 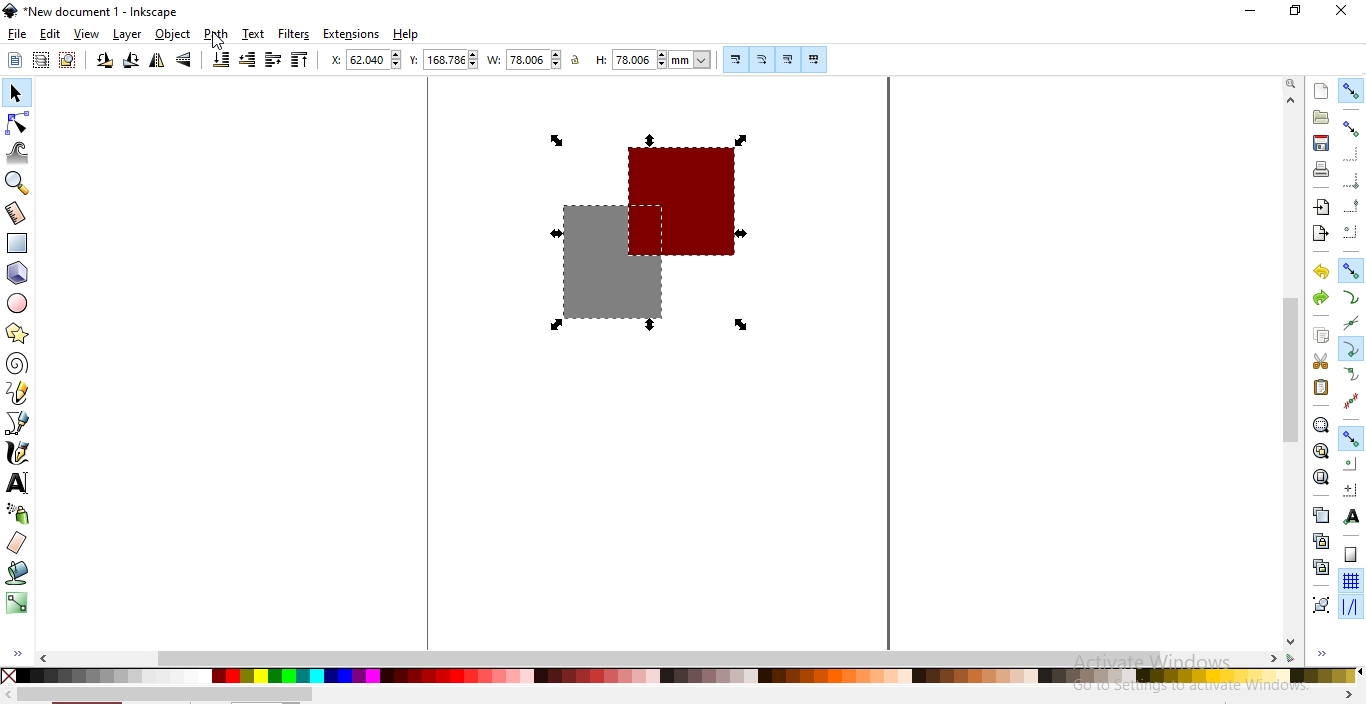 I want to click on rotate 90 counter clockwise, so click(x=105, y=62).